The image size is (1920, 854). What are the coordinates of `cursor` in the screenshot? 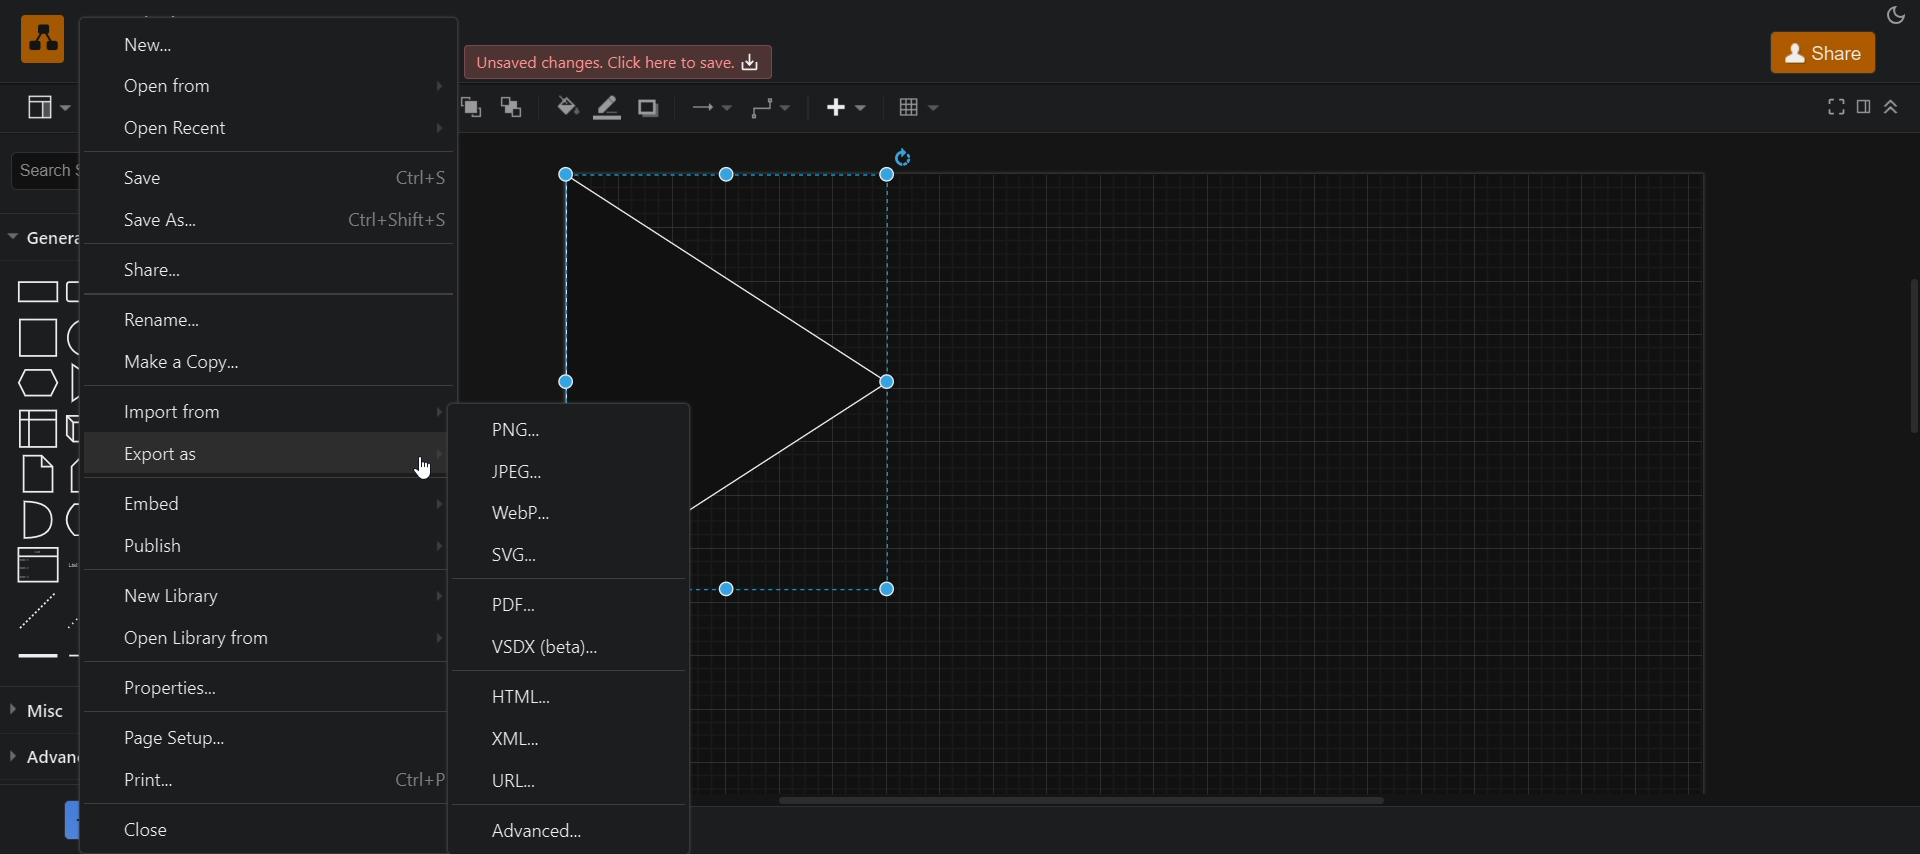 It's located at (424, 469).